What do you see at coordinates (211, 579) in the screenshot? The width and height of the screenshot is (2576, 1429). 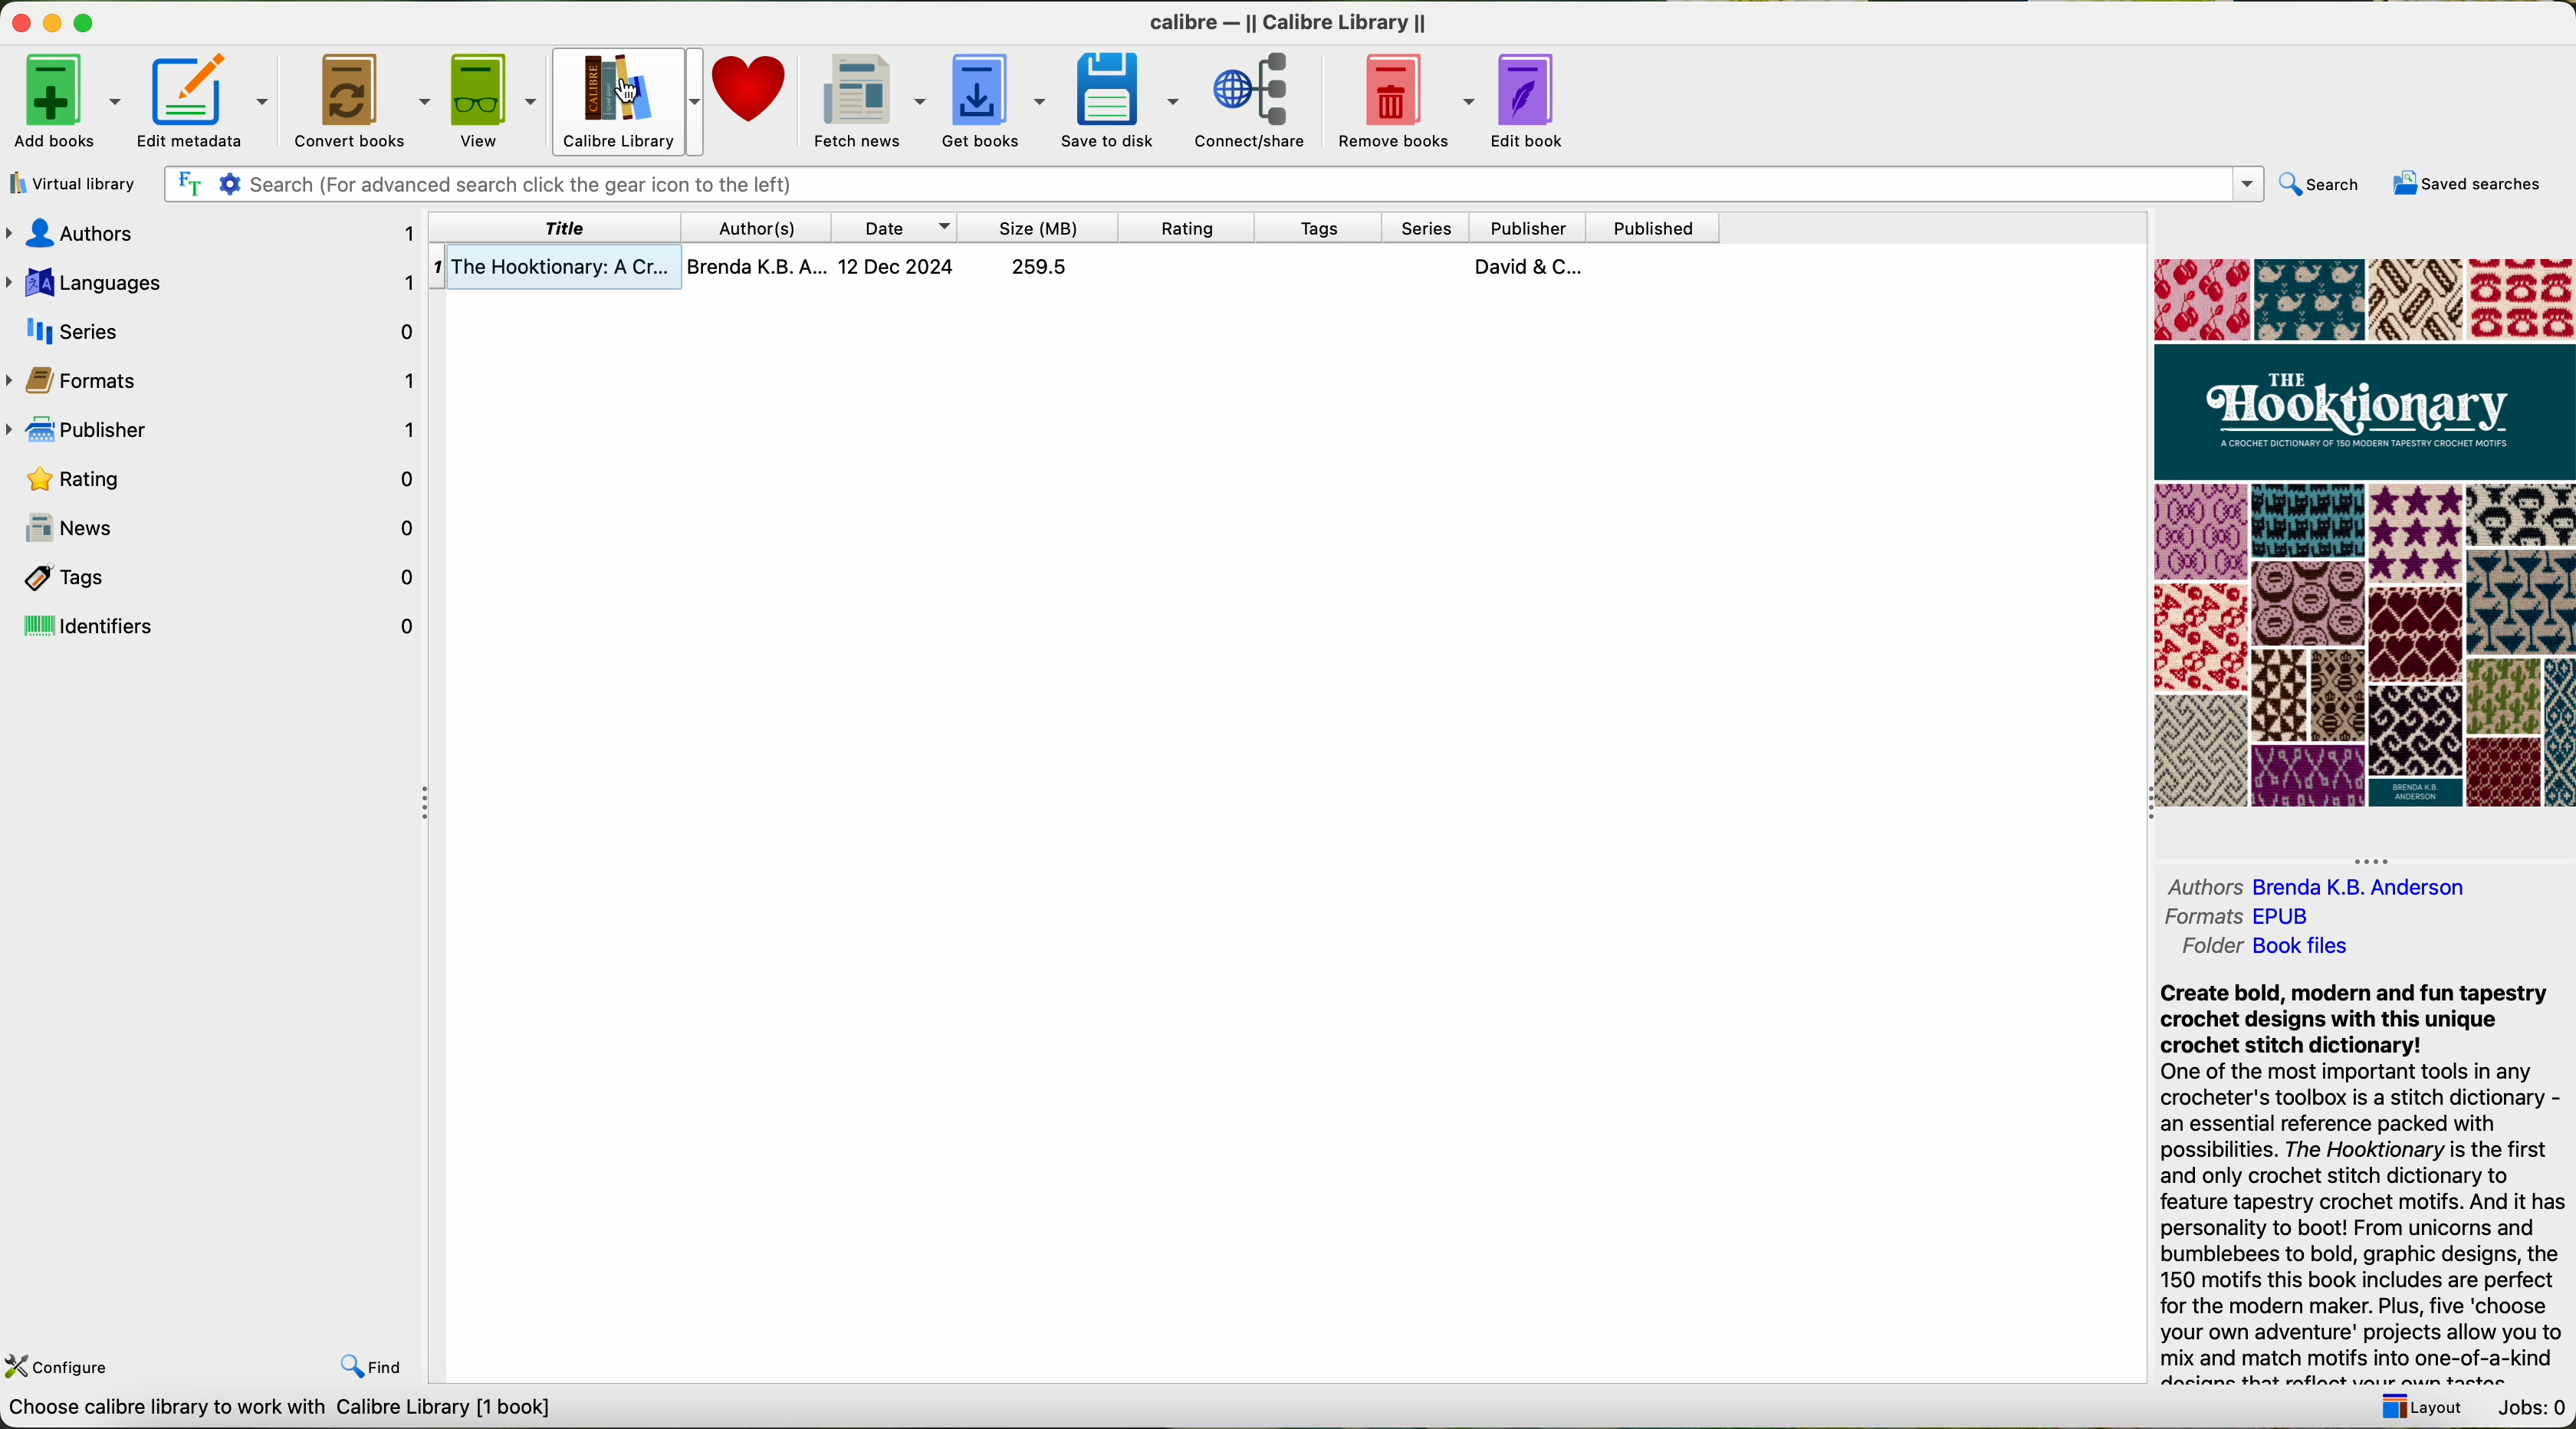 I see `tags` at bounding box center [211, 579].